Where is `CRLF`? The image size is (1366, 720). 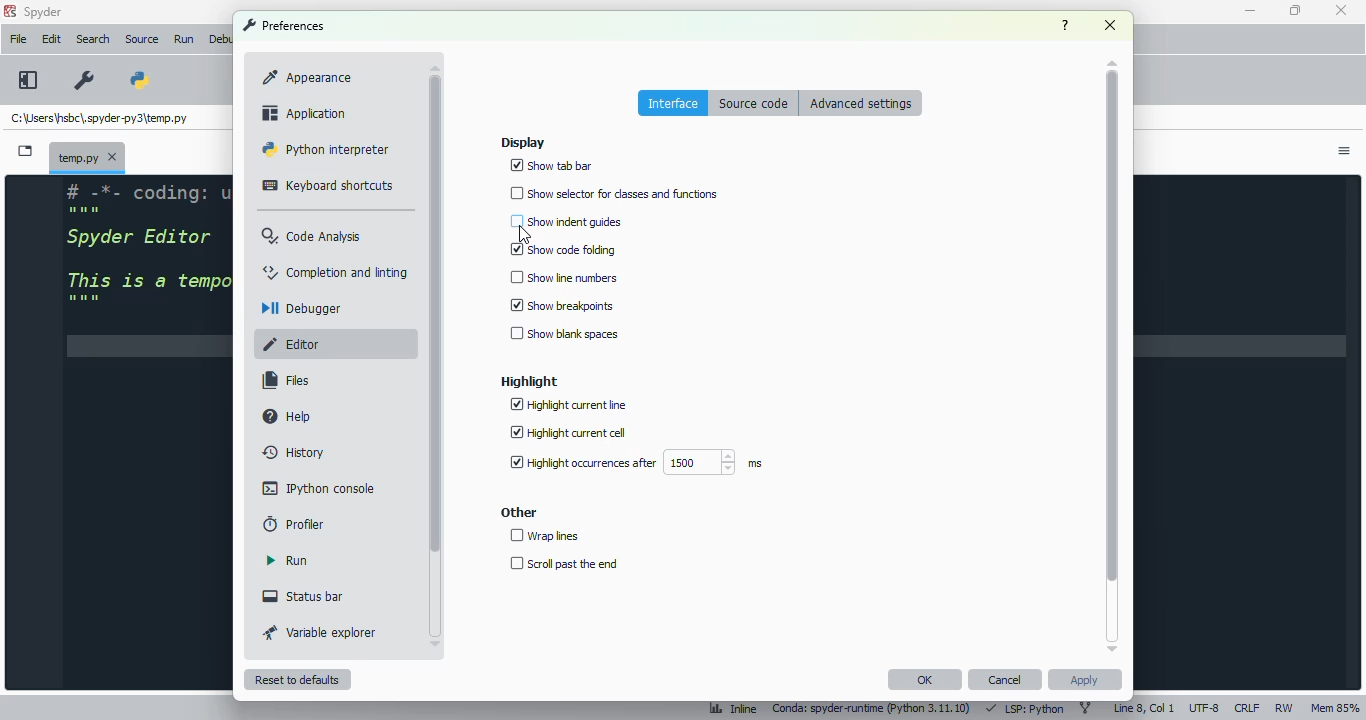
CRLF is located at coordinates (1248, 707).